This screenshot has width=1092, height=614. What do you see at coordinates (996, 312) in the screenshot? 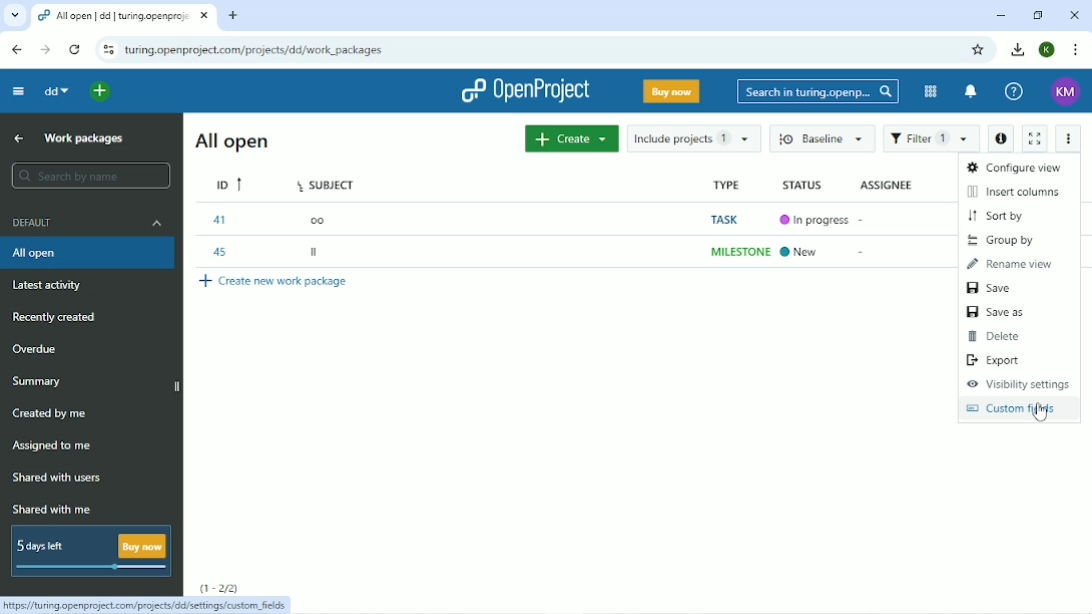
I see `Save as` at bounding box center [996, 312].